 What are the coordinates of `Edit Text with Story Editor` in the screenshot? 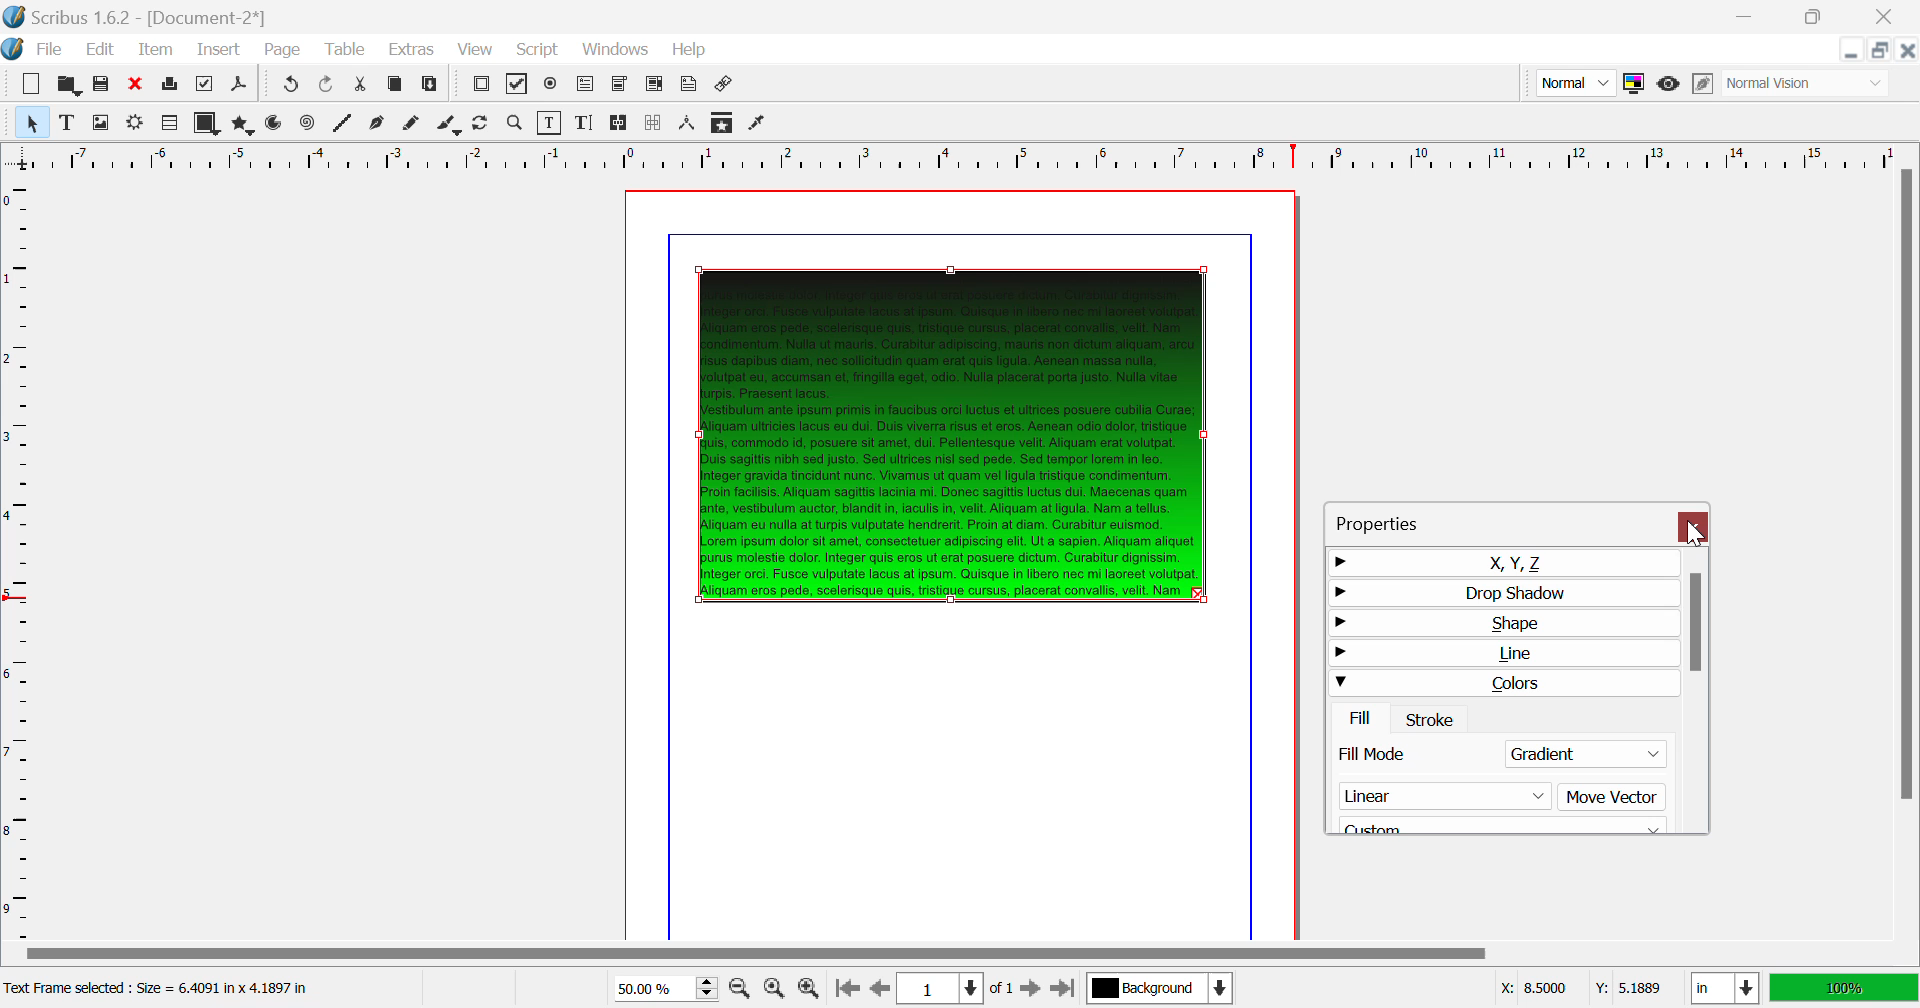 It's located at (584, 123).